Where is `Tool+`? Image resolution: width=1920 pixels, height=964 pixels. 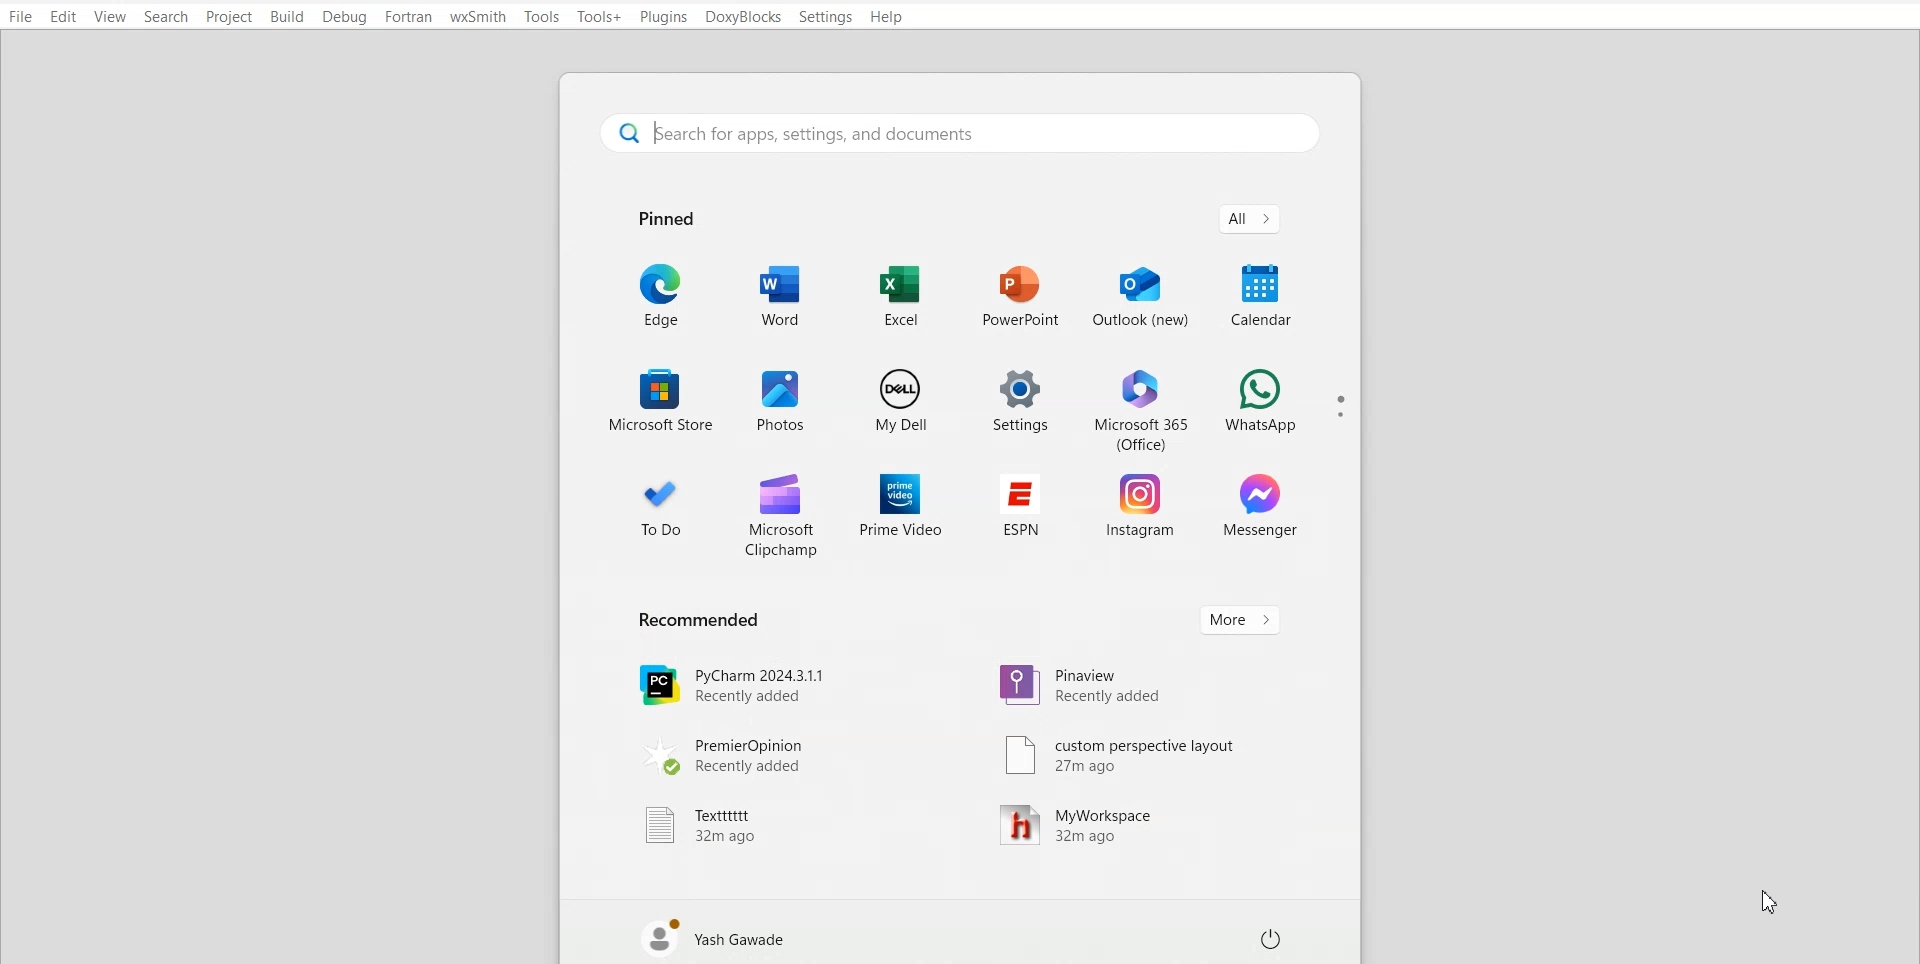
Tool+ is located at coordinates (602, 17).